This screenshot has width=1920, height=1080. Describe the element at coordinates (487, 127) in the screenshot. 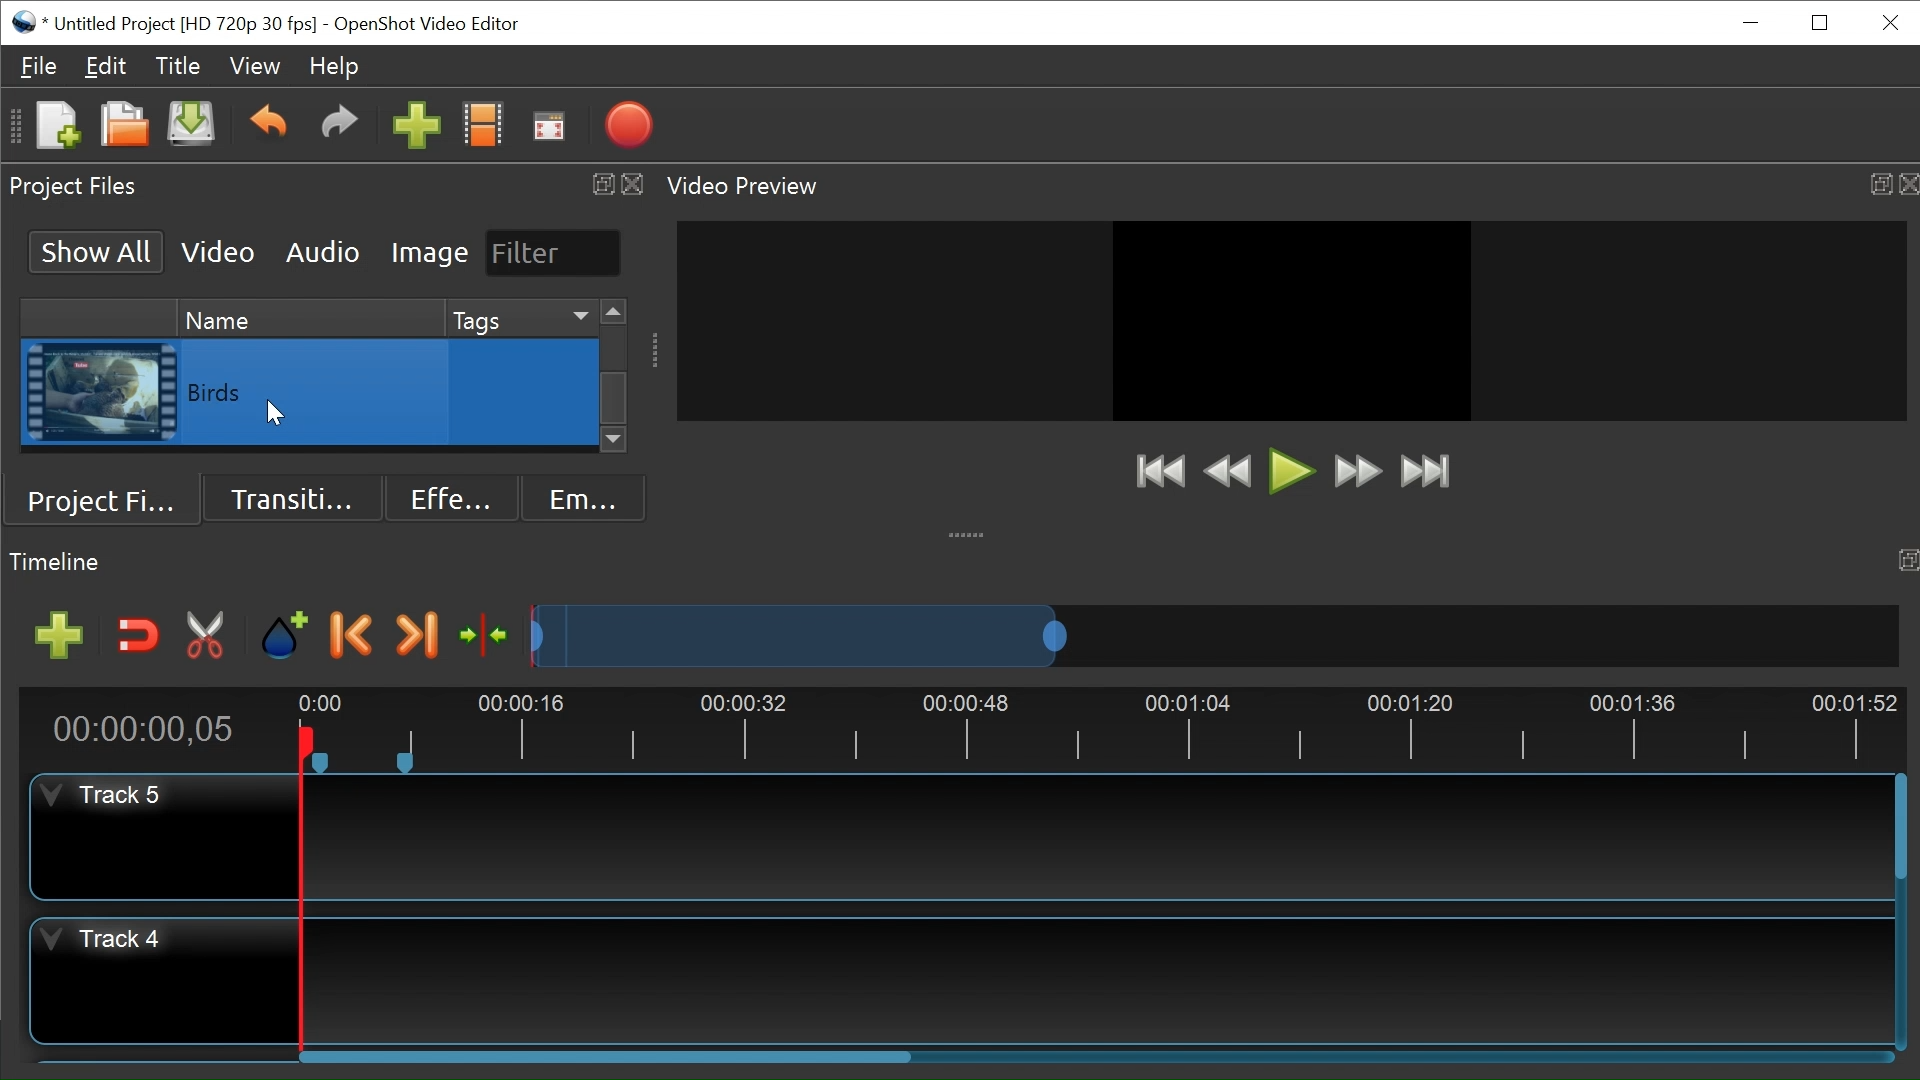

I see `Chooses Profile` at that location.